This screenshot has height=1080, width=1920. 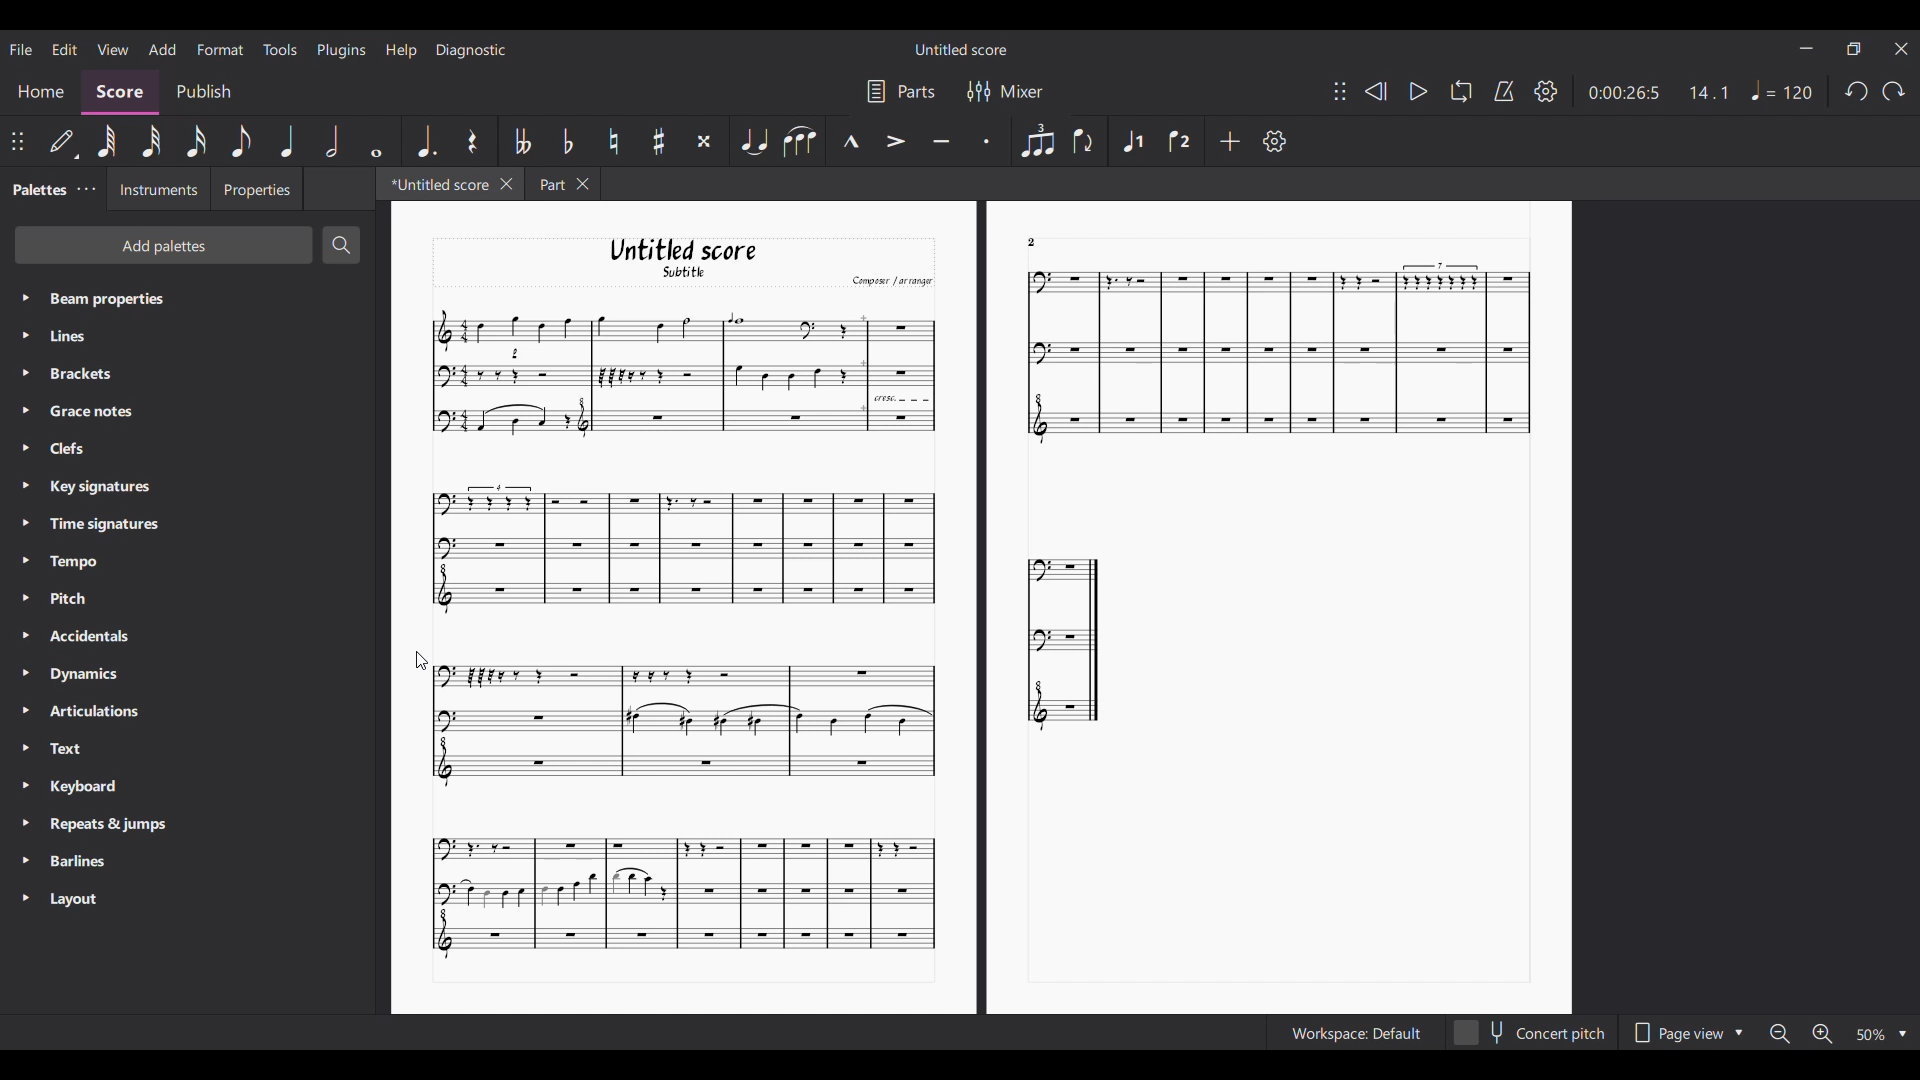 I want to click on Palettes , so click(x=36, y=187).